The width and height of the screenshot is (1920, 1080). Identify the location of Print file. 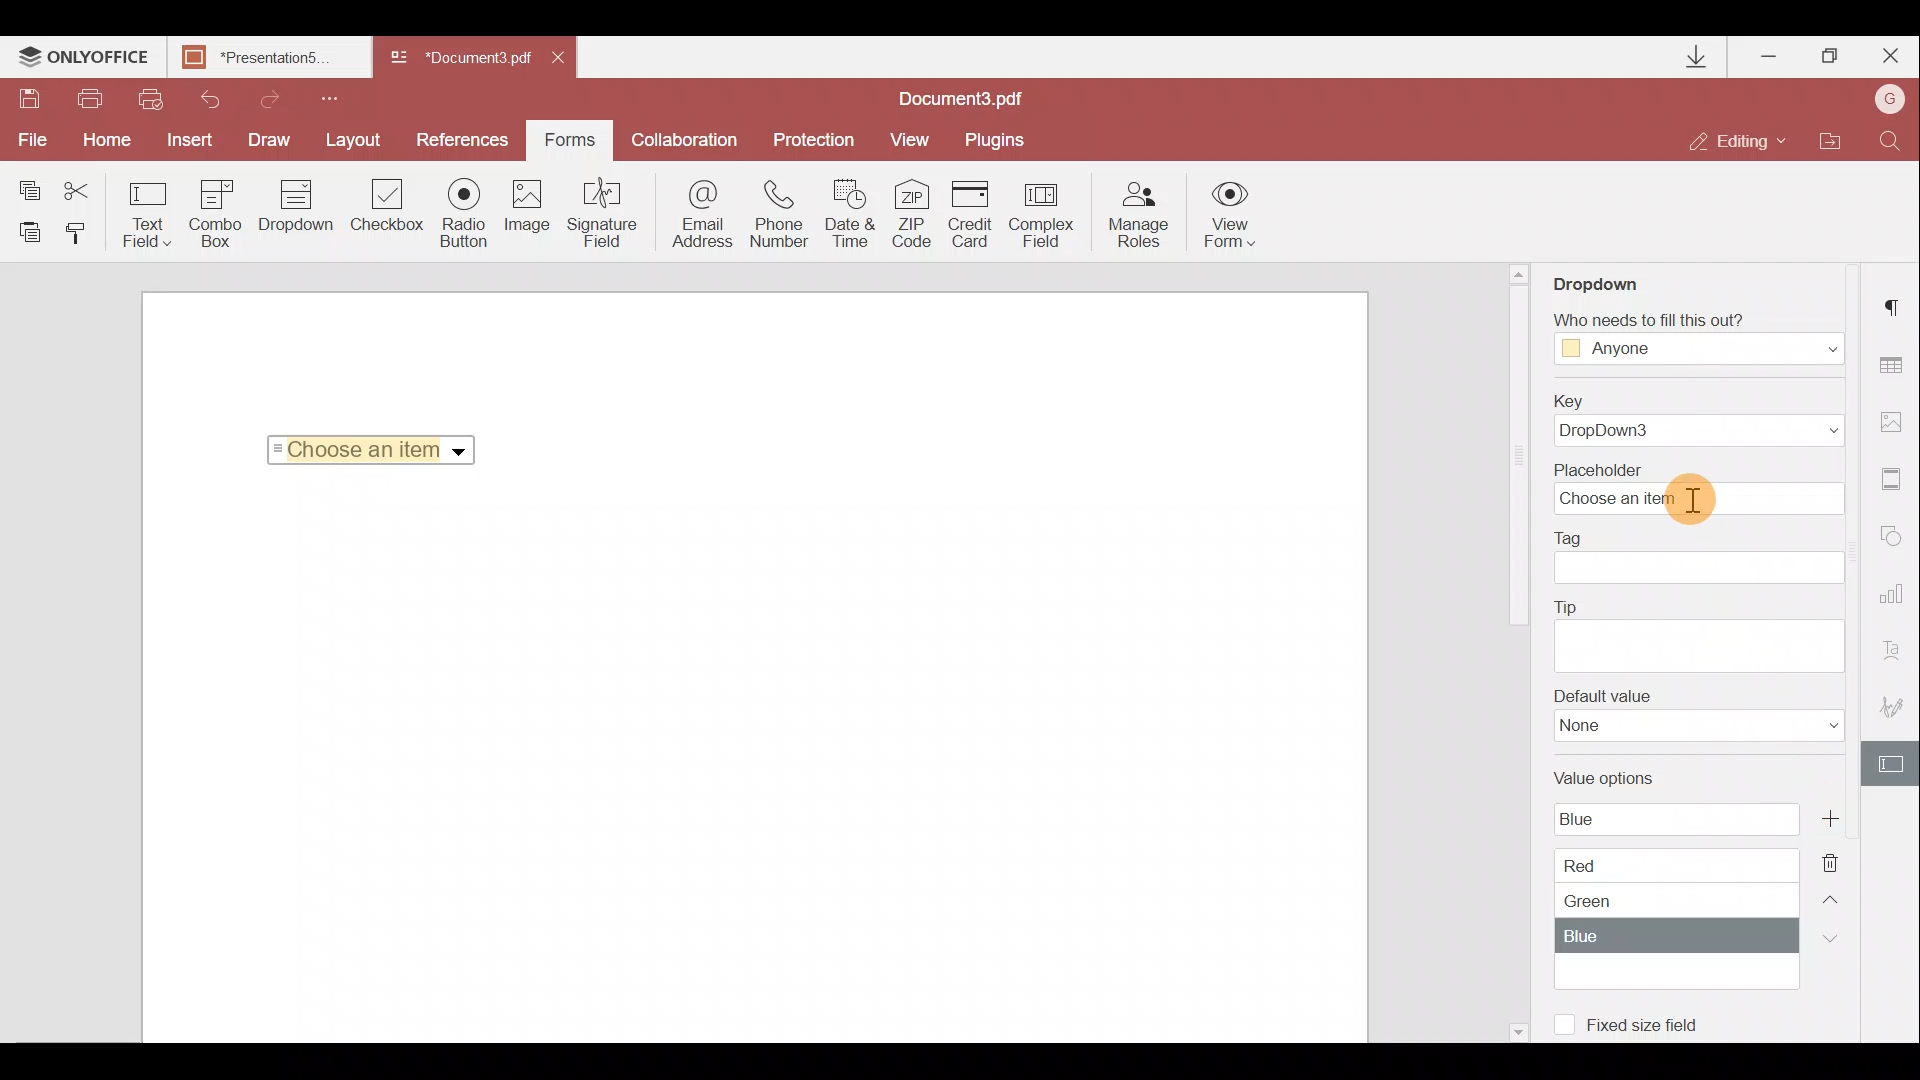
(96, 99).